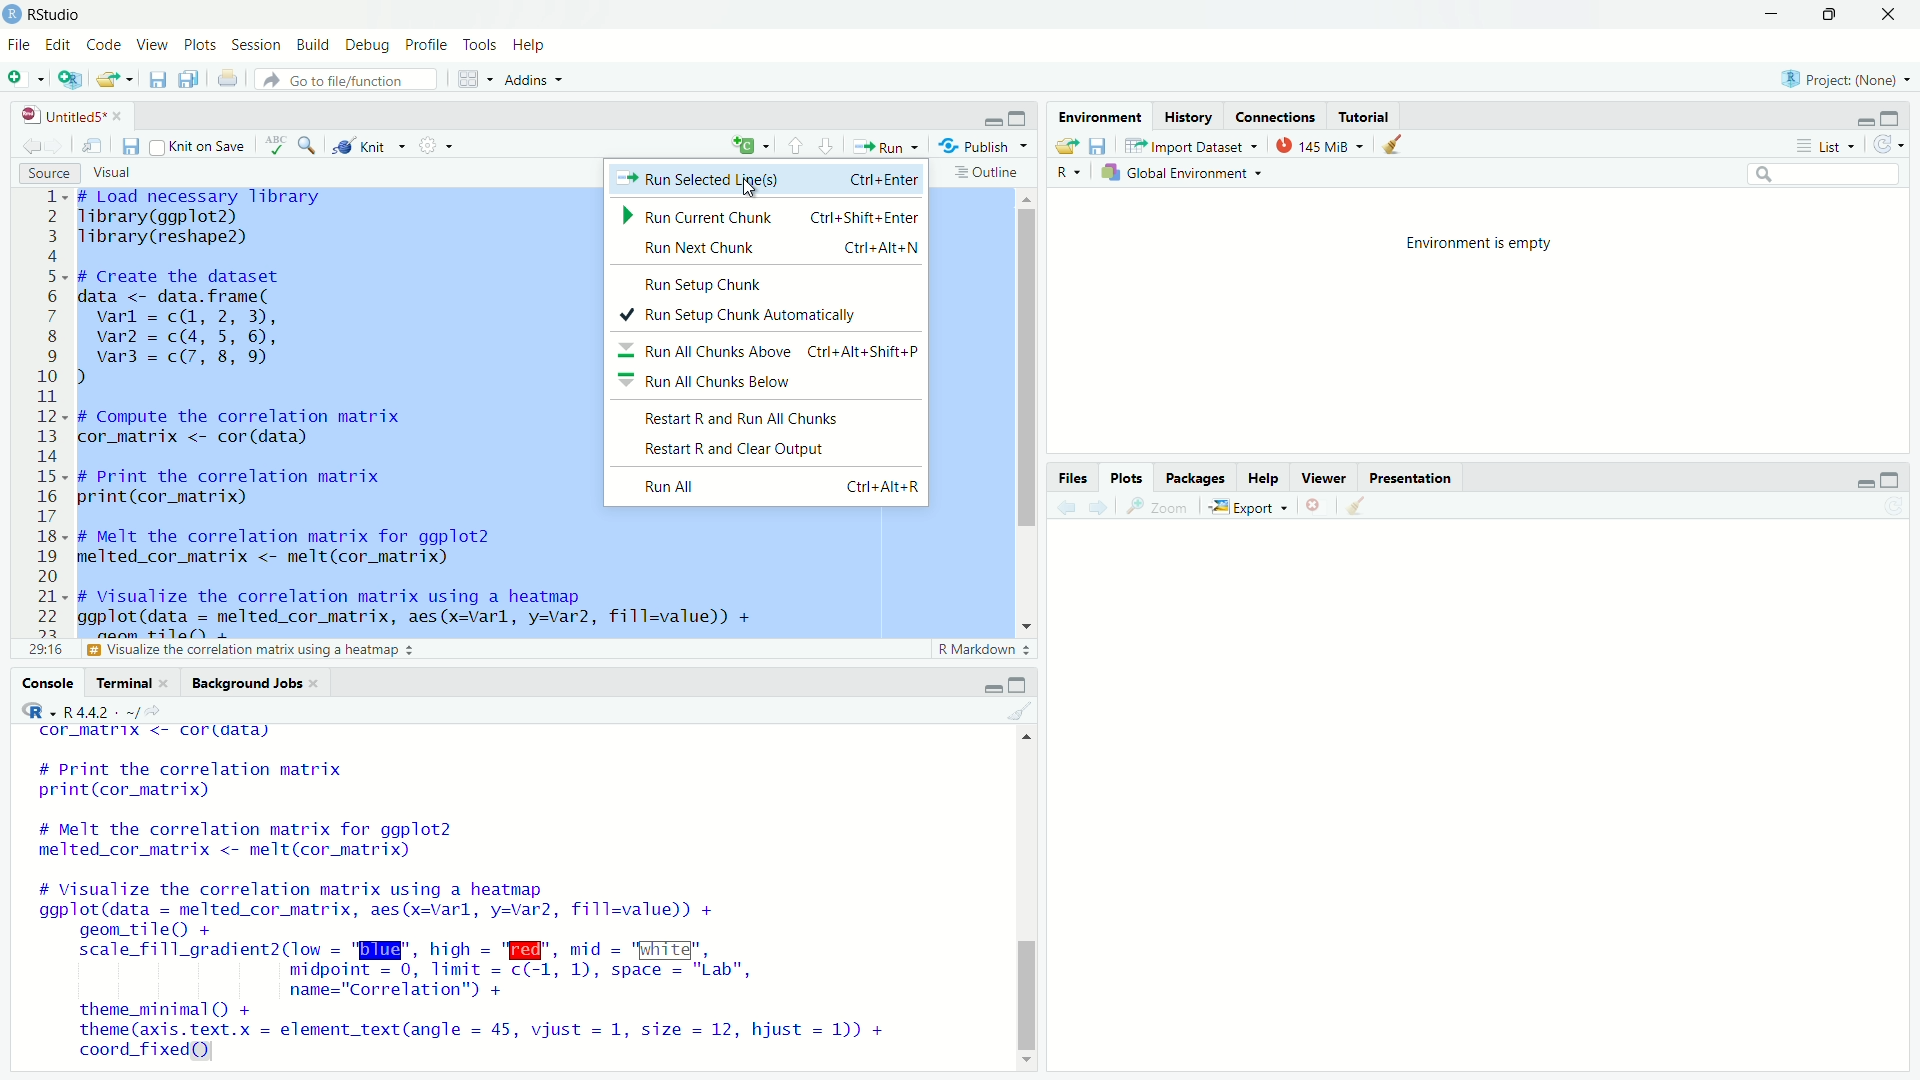  I want to click on maximize, so click(1892, 119).